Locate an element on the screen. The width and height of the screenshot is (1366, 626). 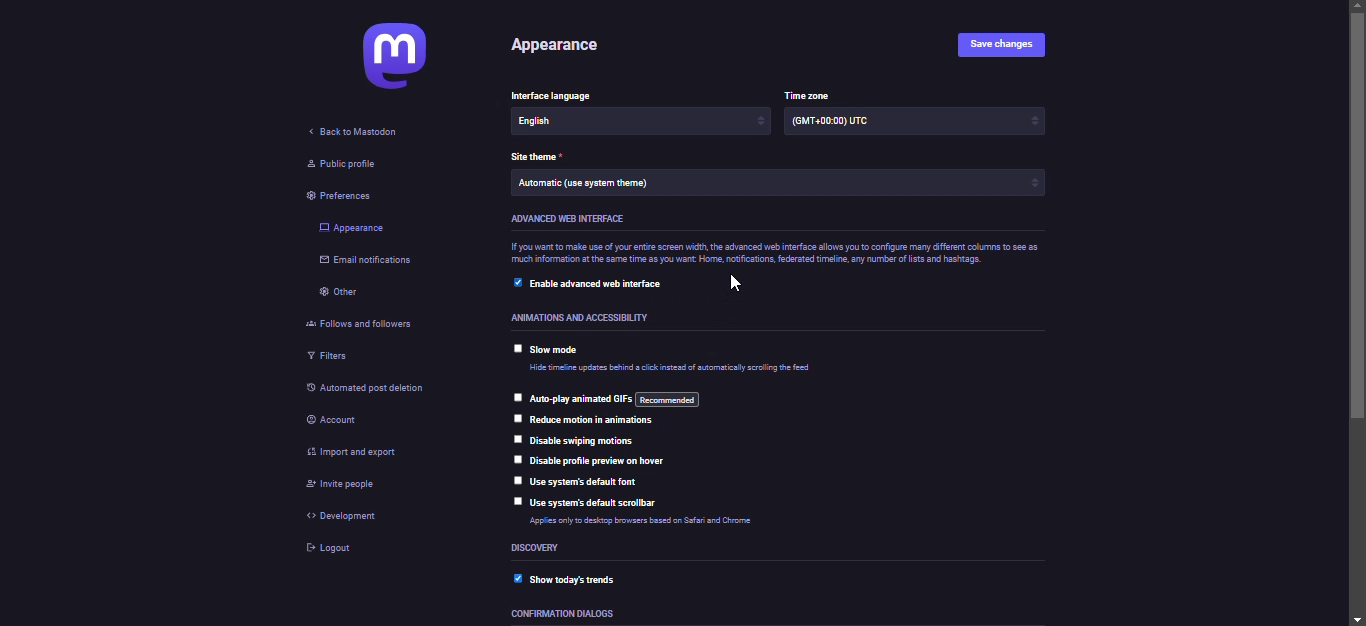
enable advanced web interface is located at coordinates (605, 283).